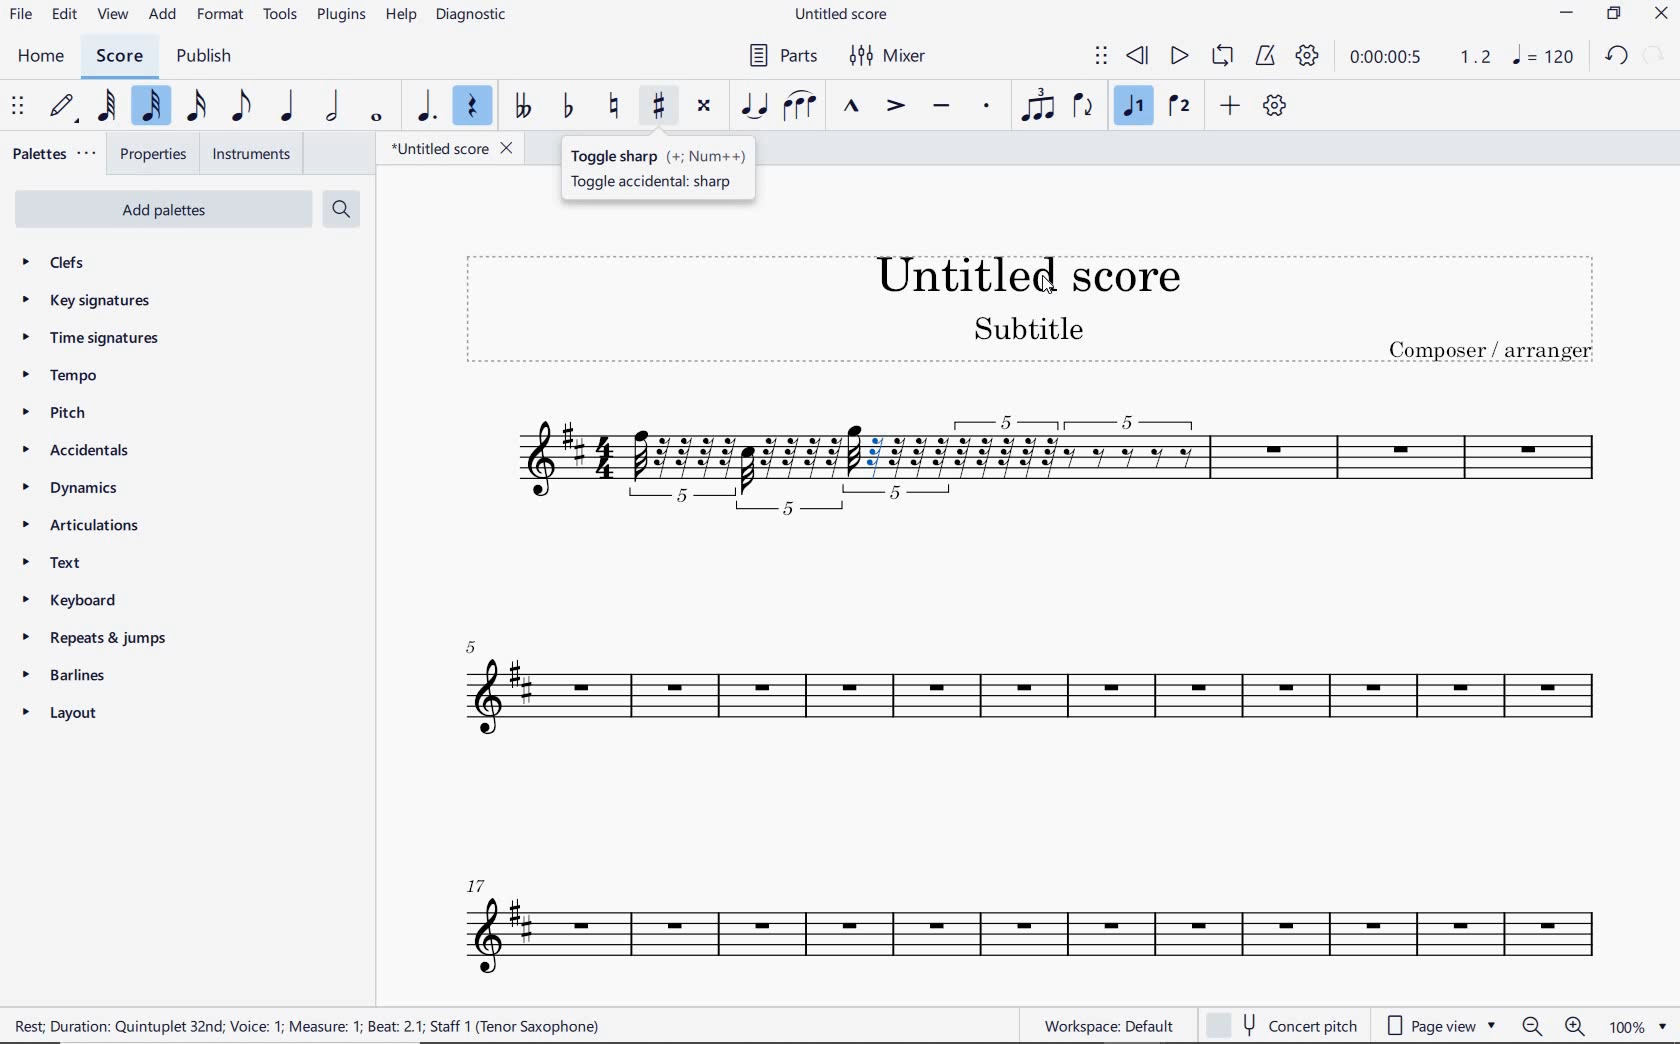 This screenshot has height=1044, width=1680. Describe the element at coordinates (1635, 1025) in the screenshot. I see `zoom factor` at that location.